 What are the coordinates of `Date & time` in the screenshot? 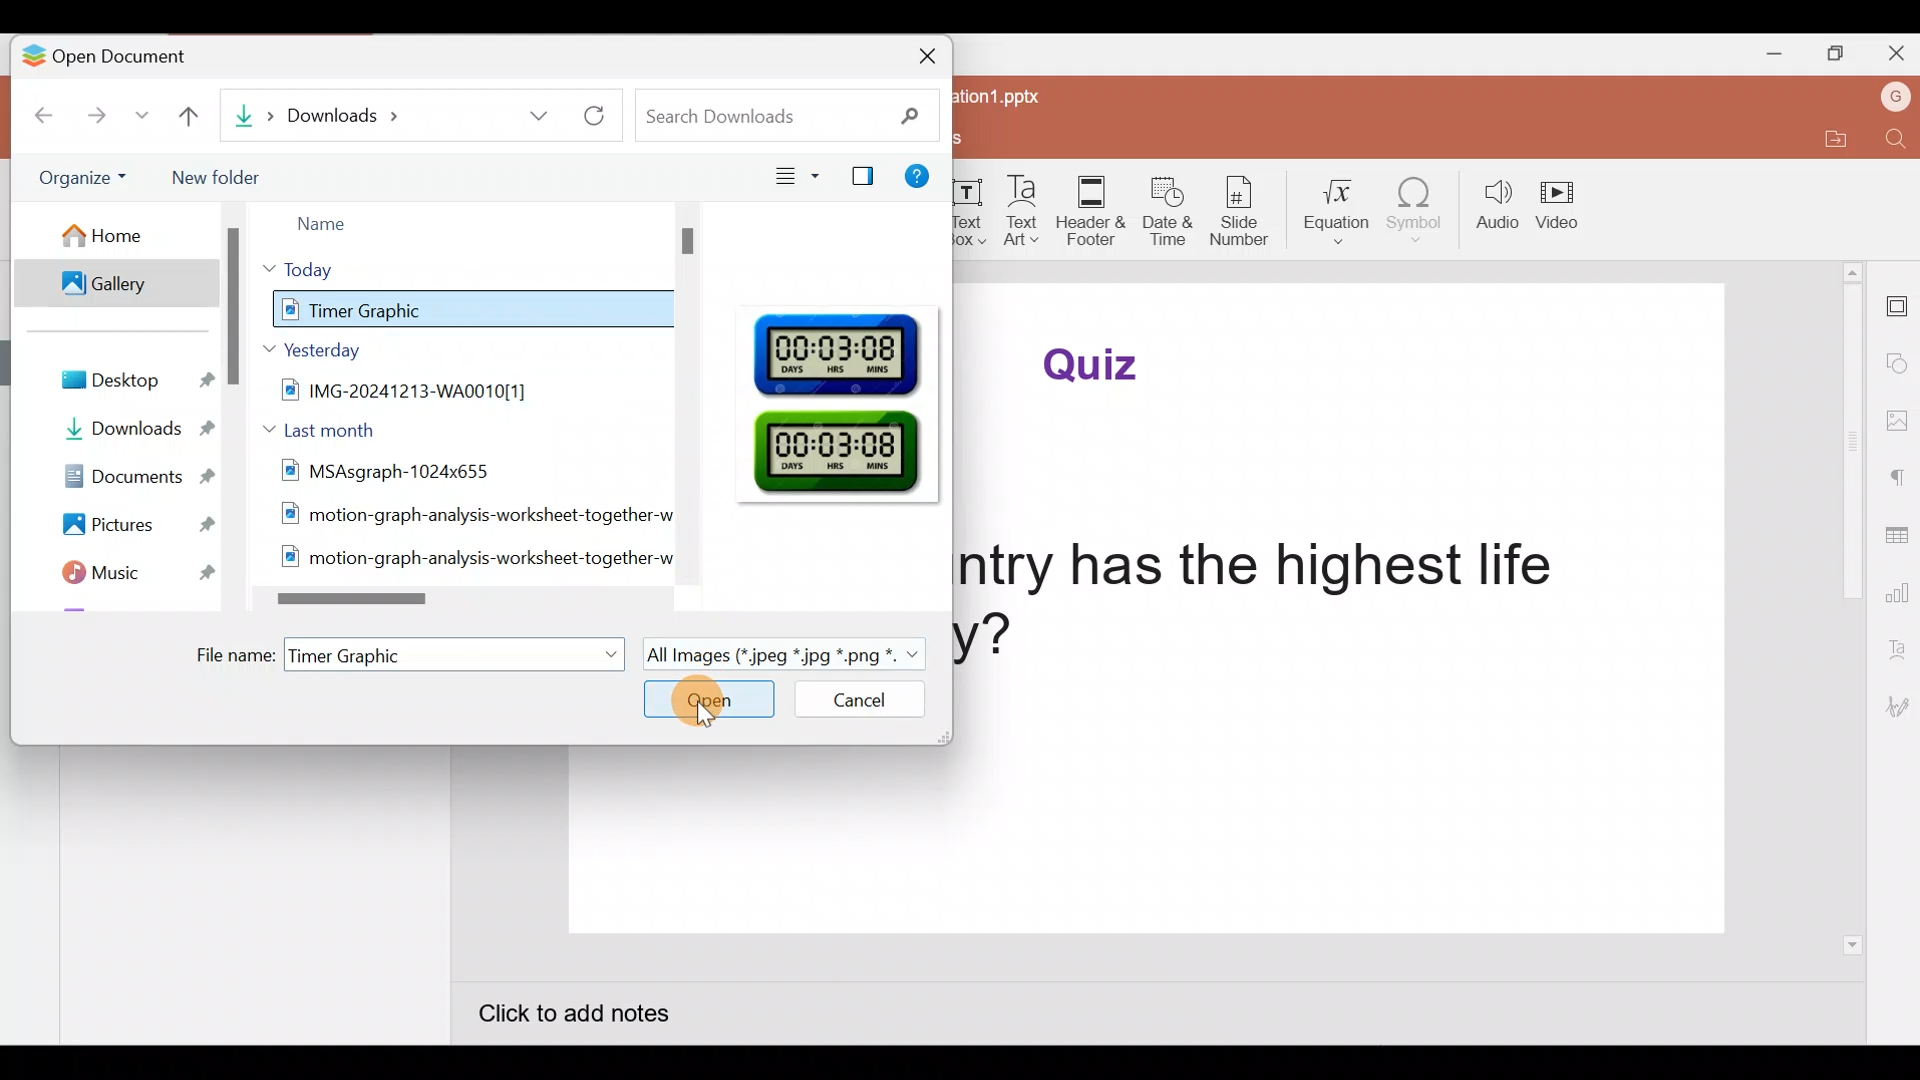 It's located at (1168, 215).